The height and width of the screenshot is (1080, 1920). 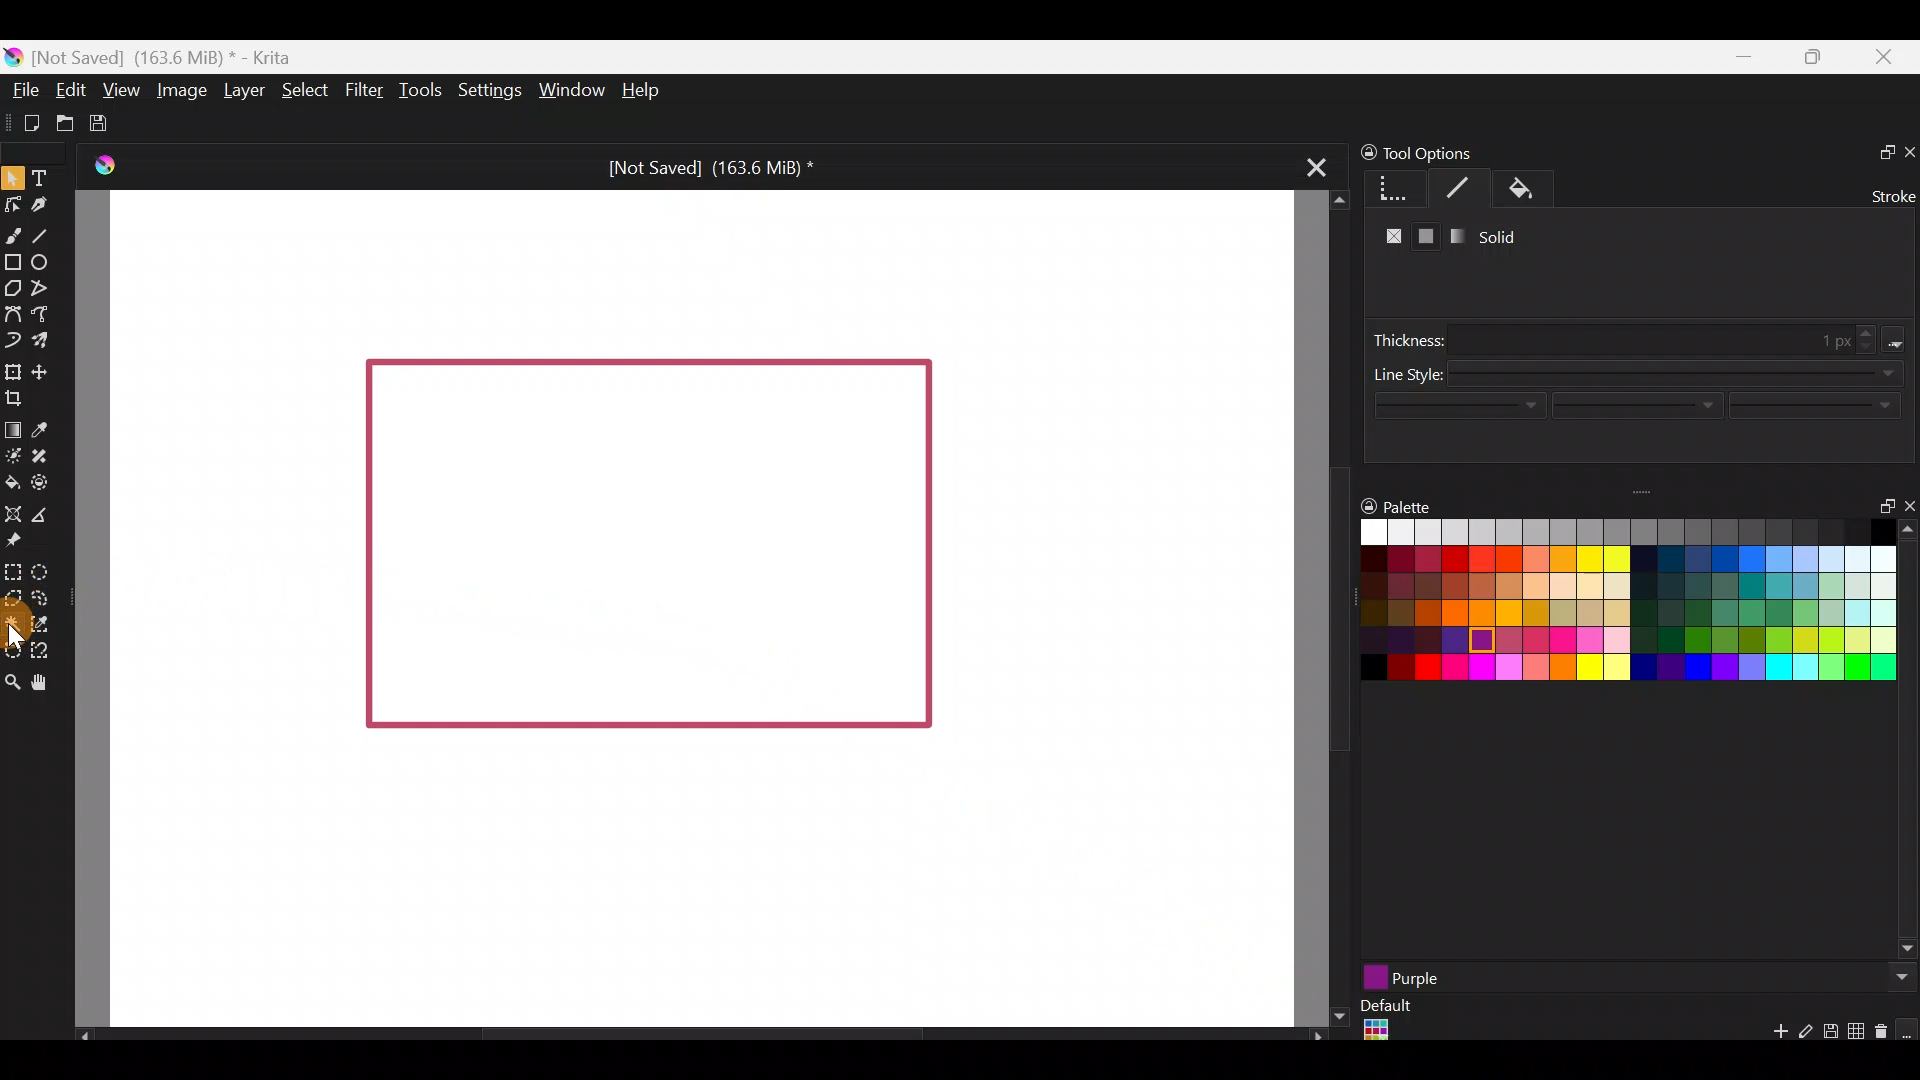 I want to click on Close docker, so click(x=1907, y=503).